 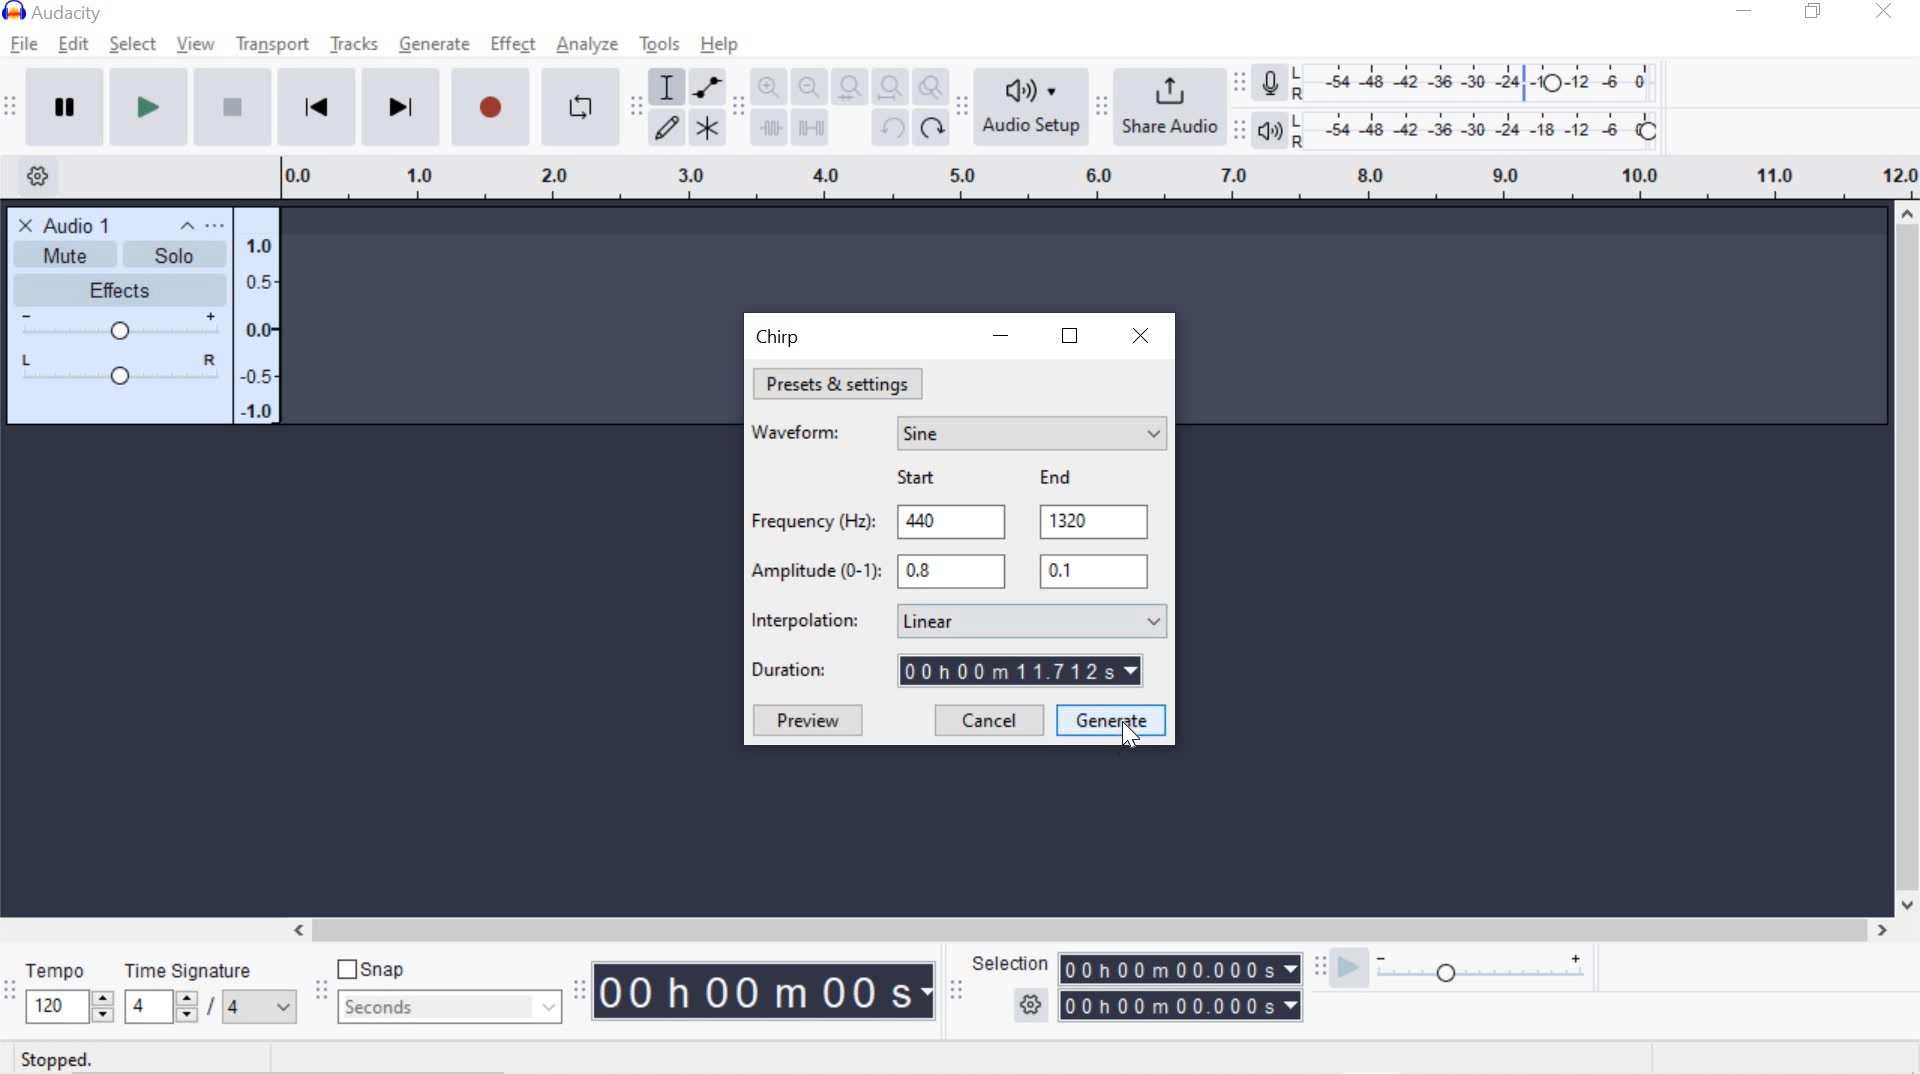 I want to click on help, so click(x=720, y=44).